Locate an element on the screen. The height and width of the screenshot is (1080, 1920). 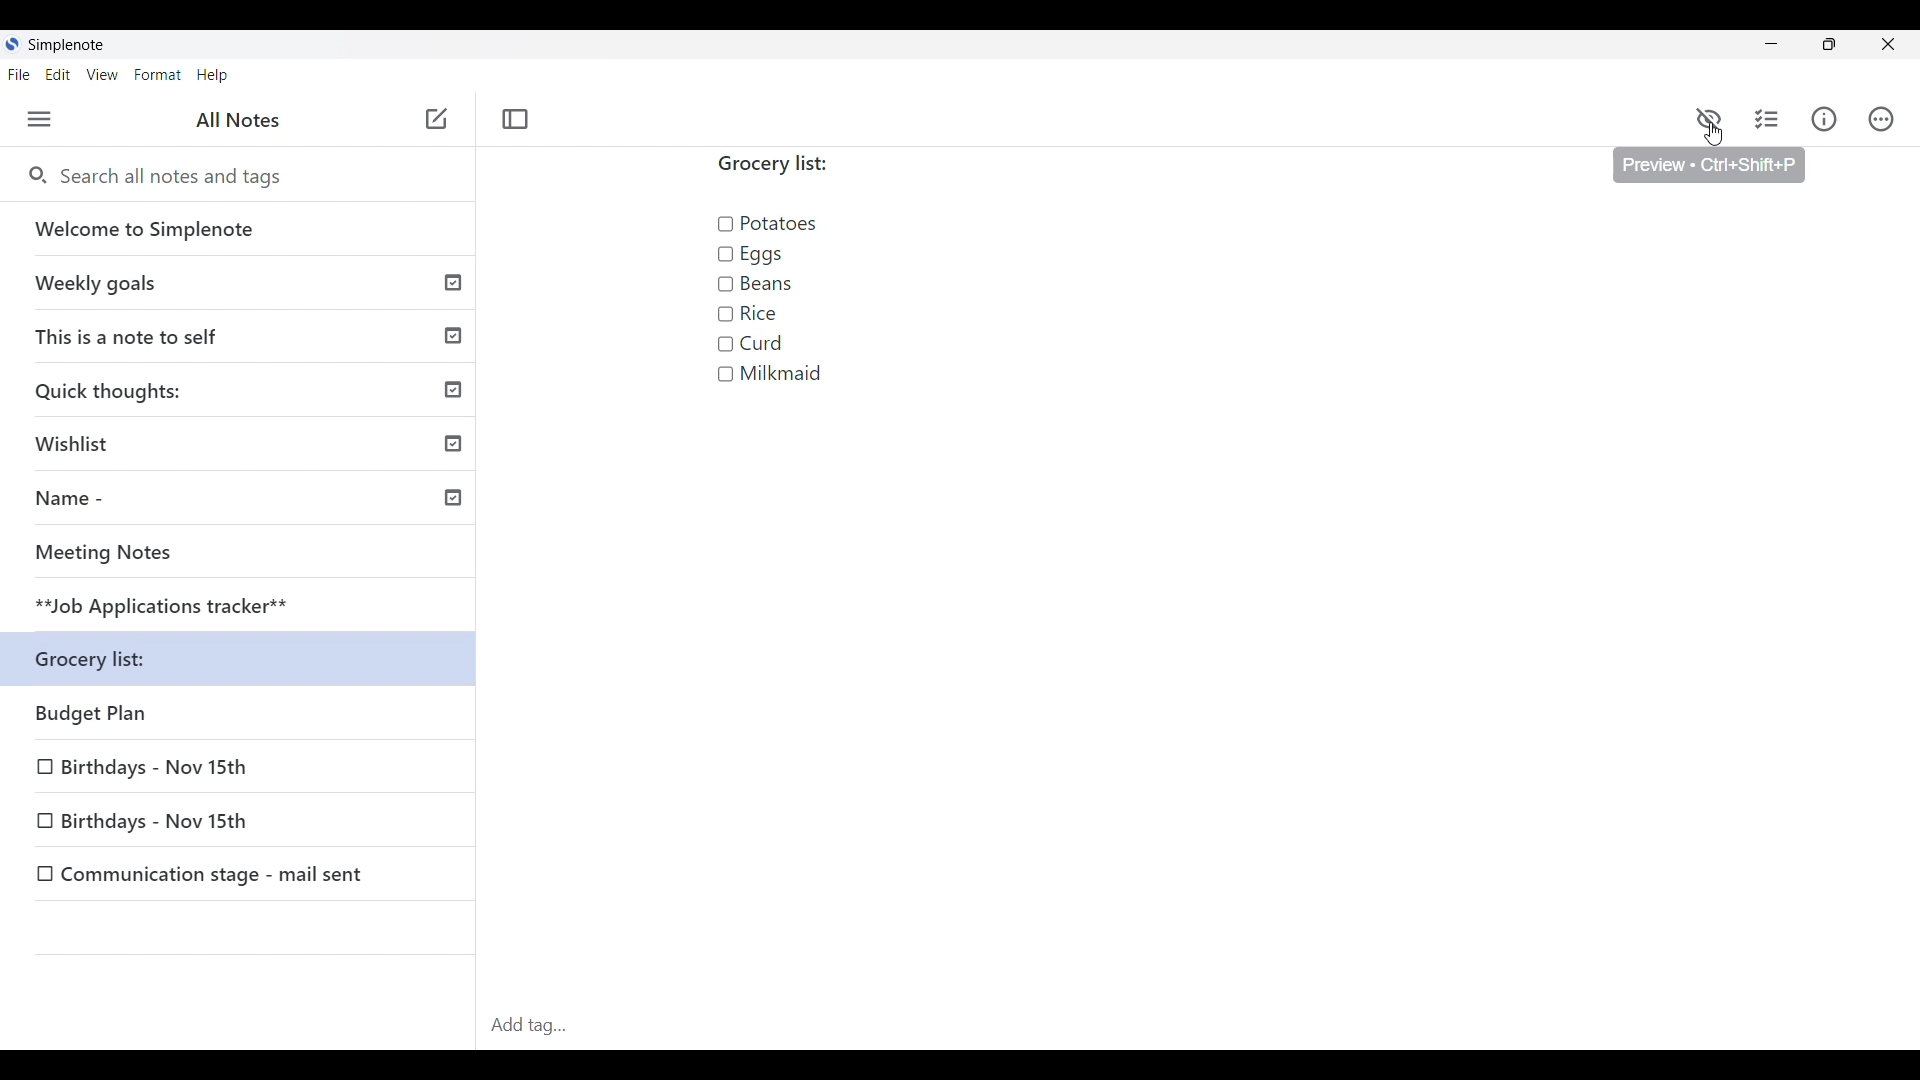
Menu is located at coordinates (40, 119).